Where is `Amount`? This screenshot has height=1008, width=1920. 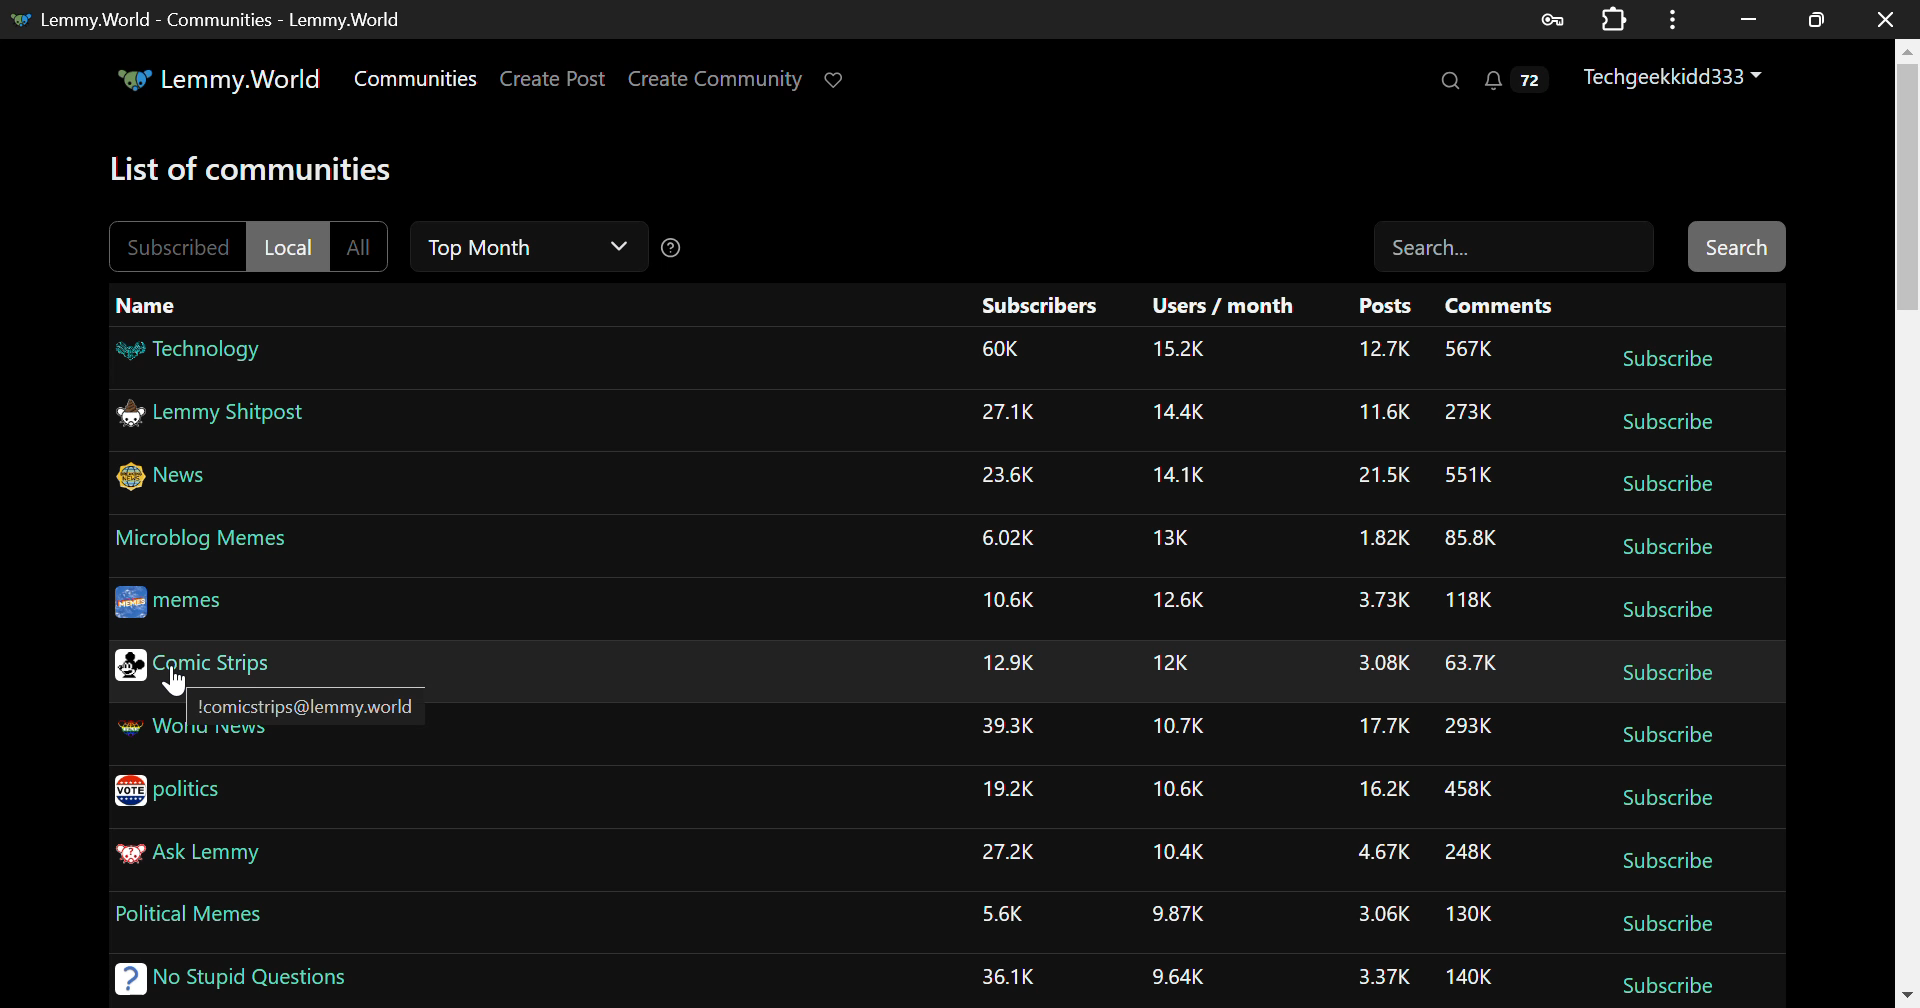
Amount is located at coordinates (1004, 975).